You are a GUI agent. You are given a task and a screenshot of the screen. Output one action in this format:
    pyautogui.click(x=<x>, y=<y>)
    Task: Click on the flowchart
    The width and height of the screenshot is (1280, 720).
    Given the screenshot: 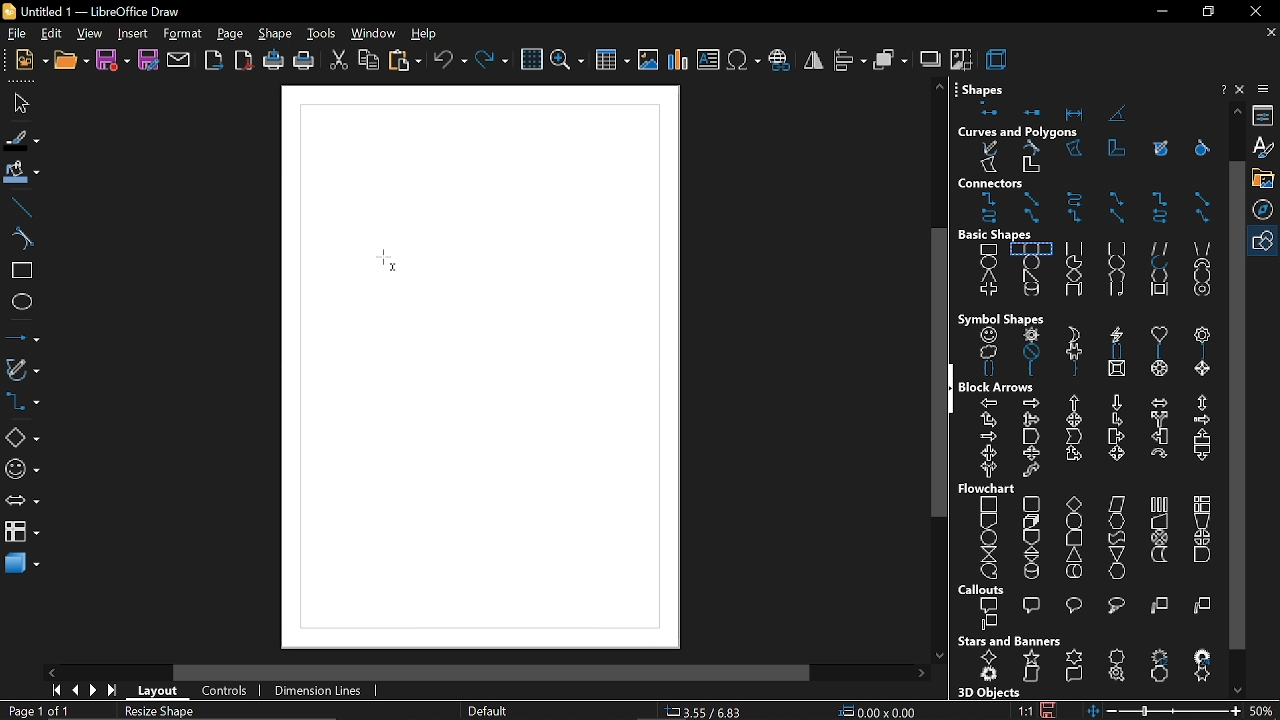 What is the action you would take?
    pyautogui.click(x=1086, y=538)
    